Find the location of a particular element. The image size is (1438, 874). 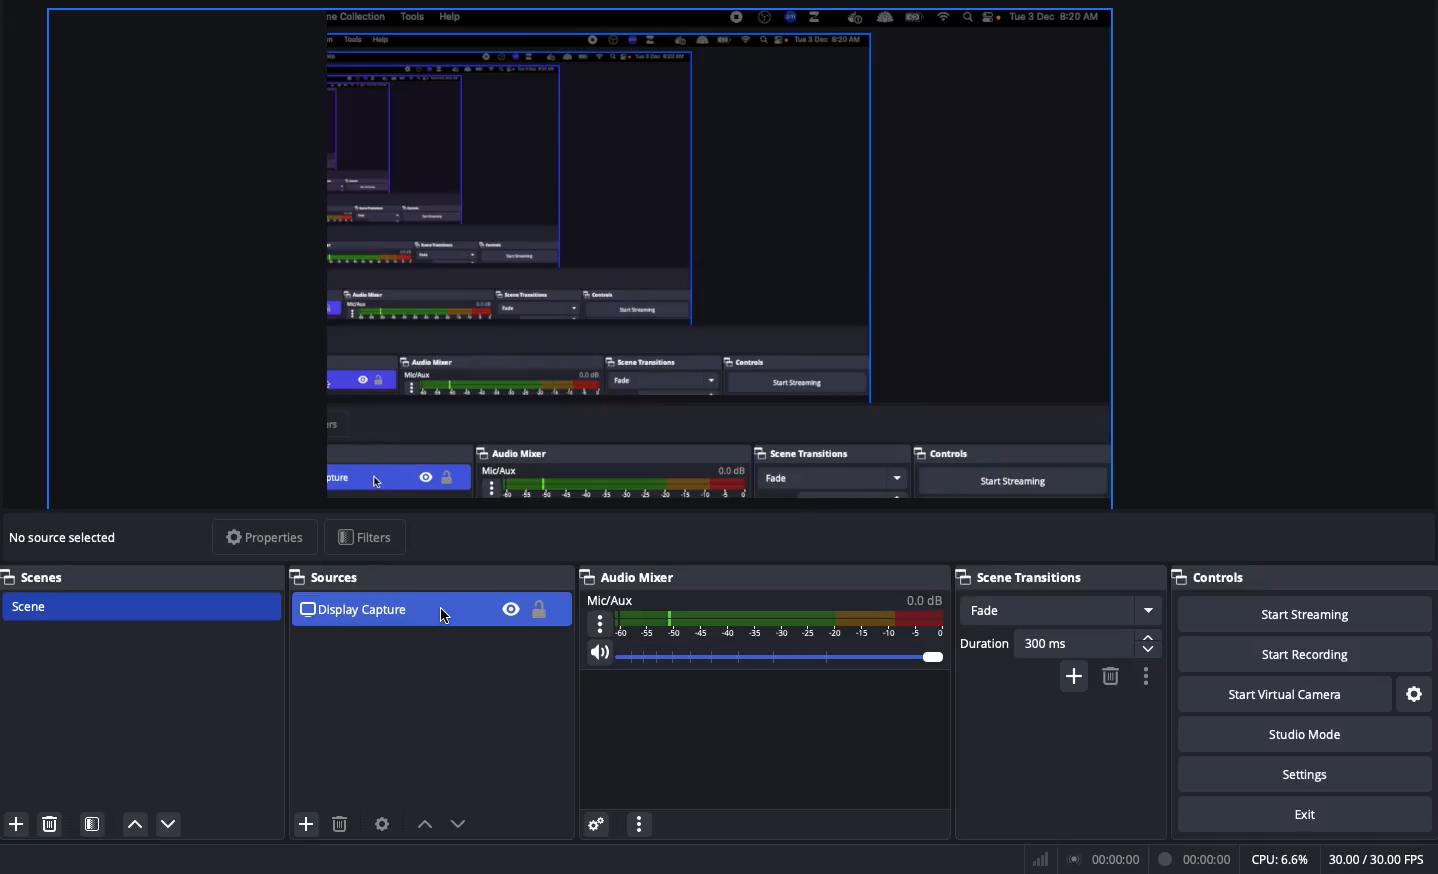

move down is located at coordinates (462, 825).